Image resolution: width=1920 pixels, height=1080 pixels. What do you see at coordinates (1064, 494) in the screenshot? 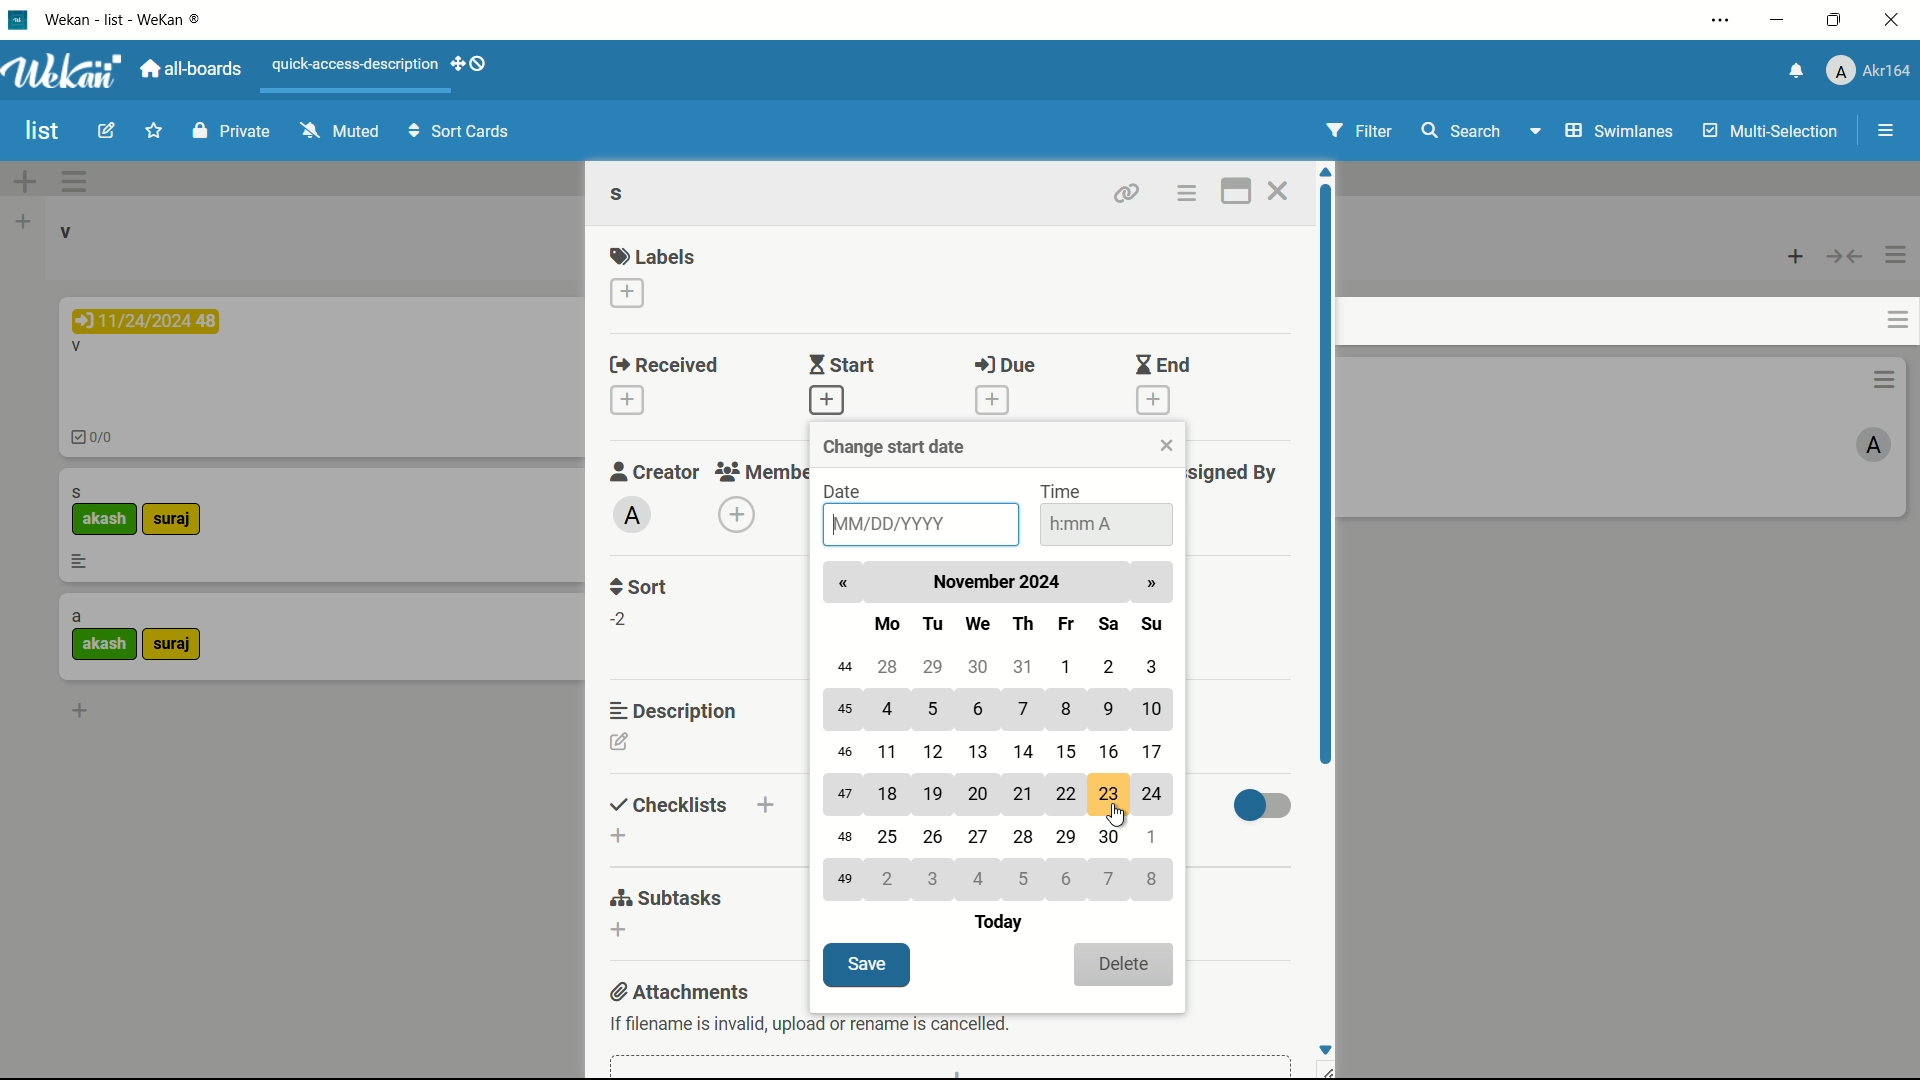
I see `time` at bounding box center [1064, 494].